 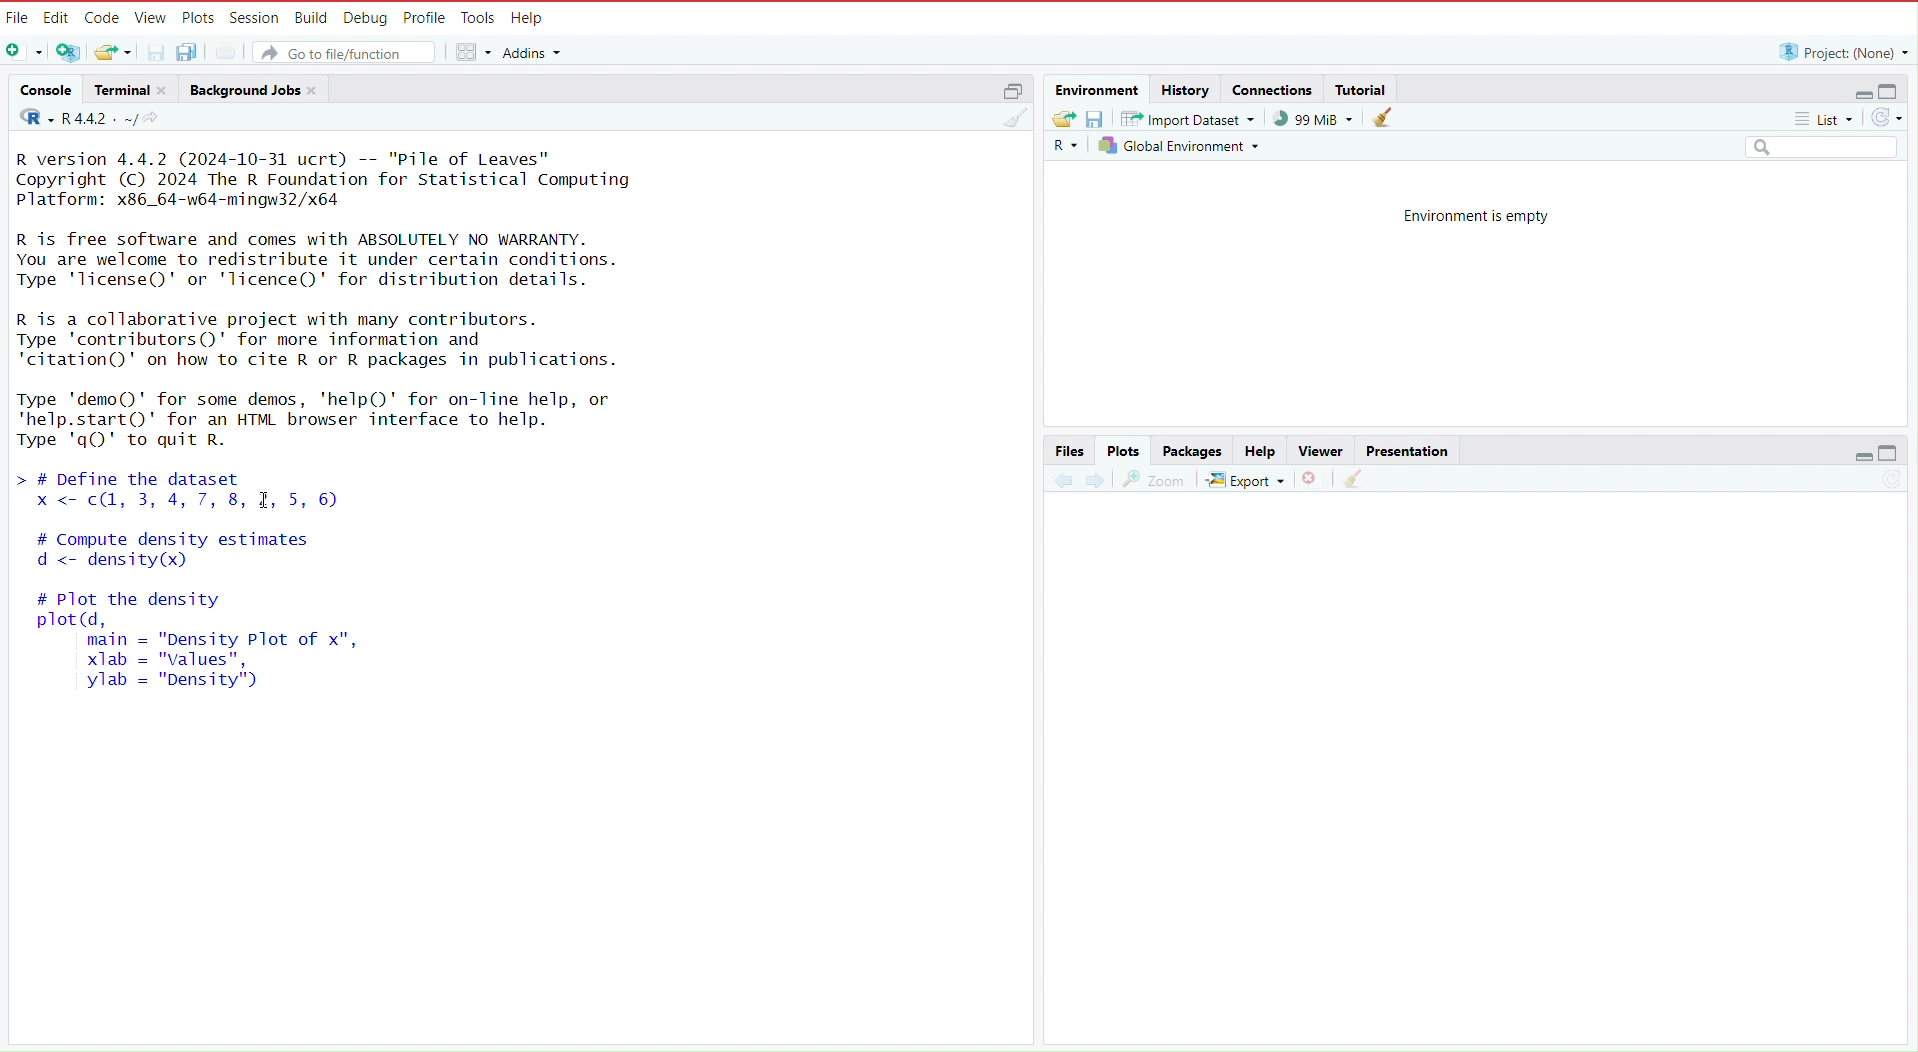 What do you see at coordinates (1854, 458) in the screenshot?
I see `minimize` at bounding box center [1854, 458].